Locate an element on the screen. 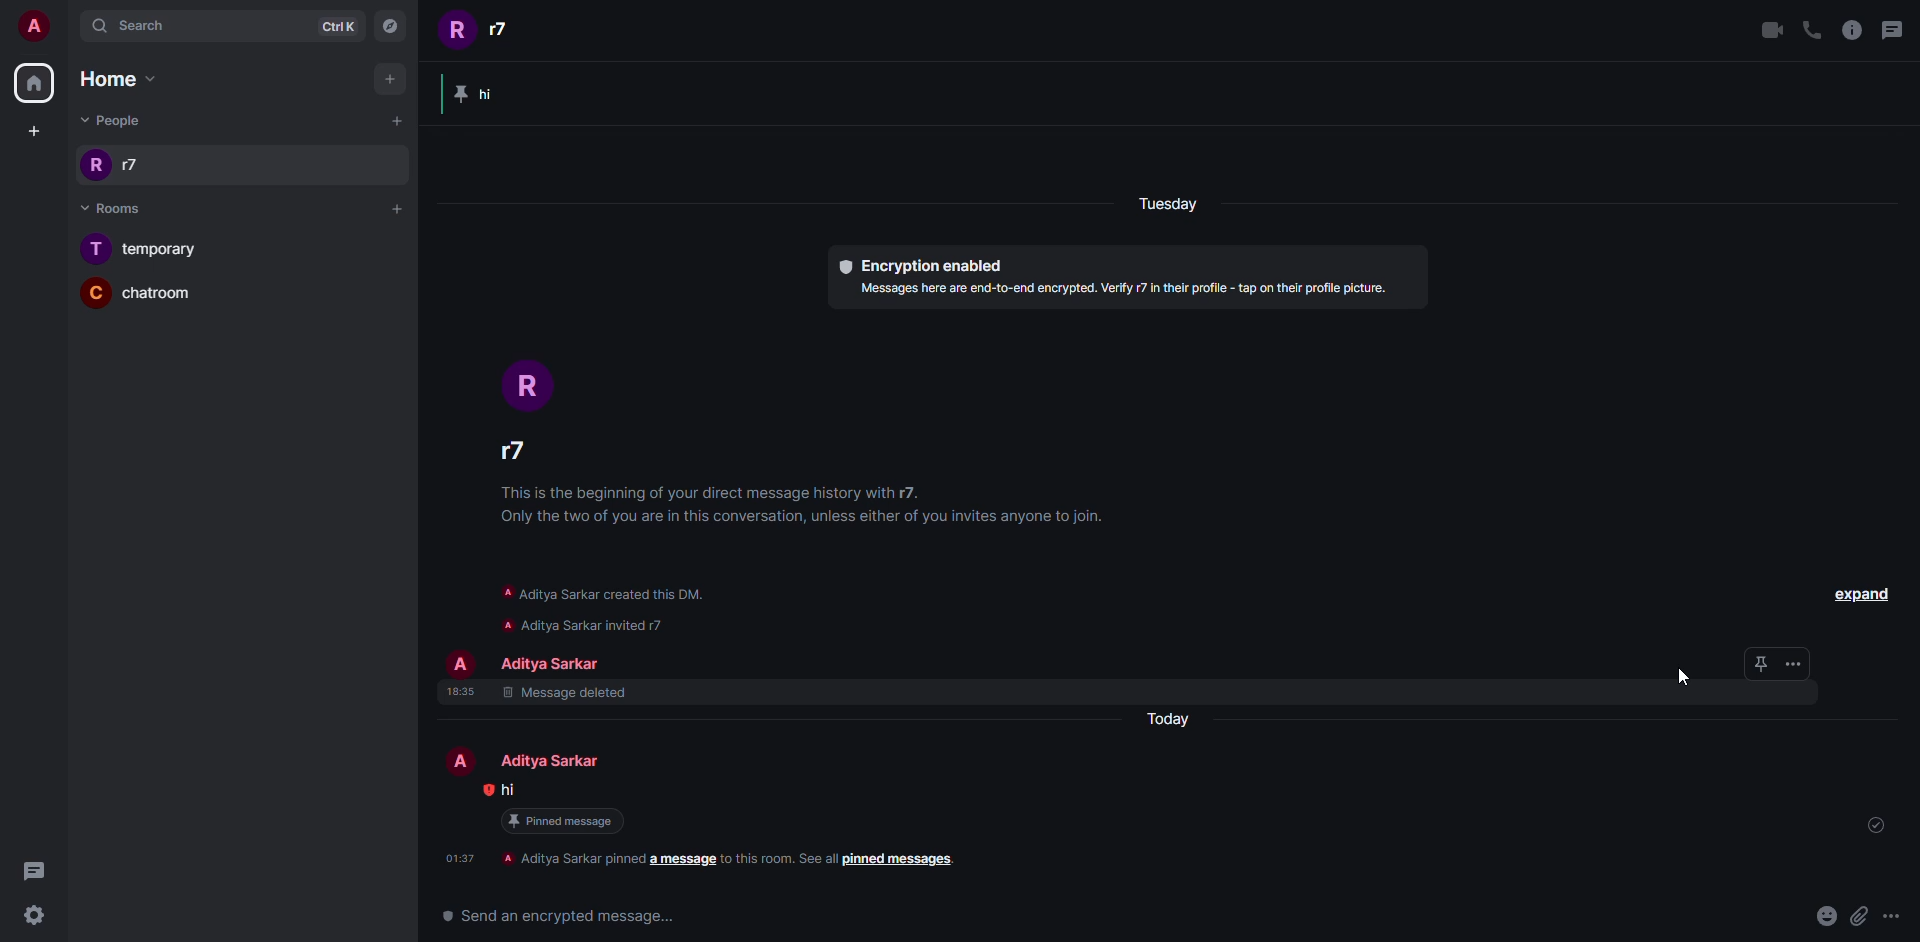  navigator is located at coordinates (390, 24).